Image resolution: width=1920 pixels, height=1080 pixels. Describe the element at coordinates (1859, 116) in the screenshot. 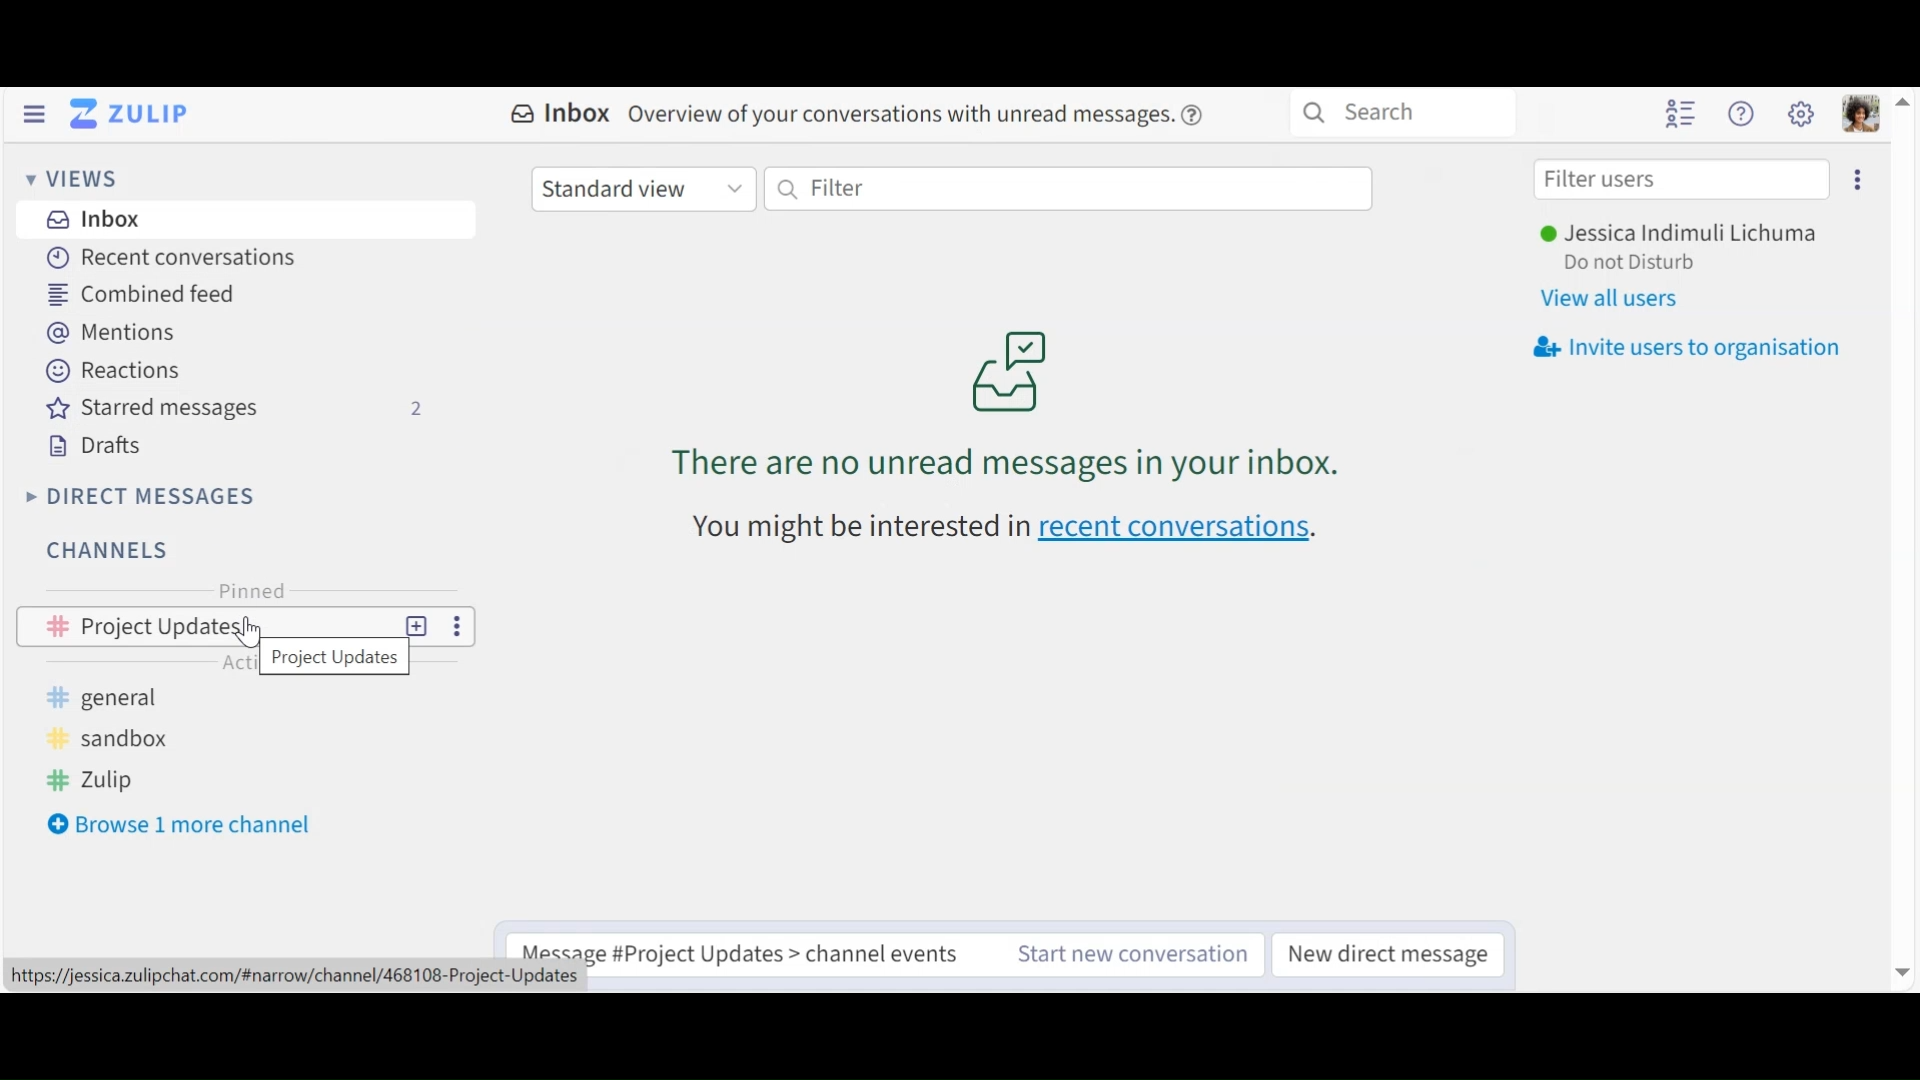

I see `Personal menu` at that location.